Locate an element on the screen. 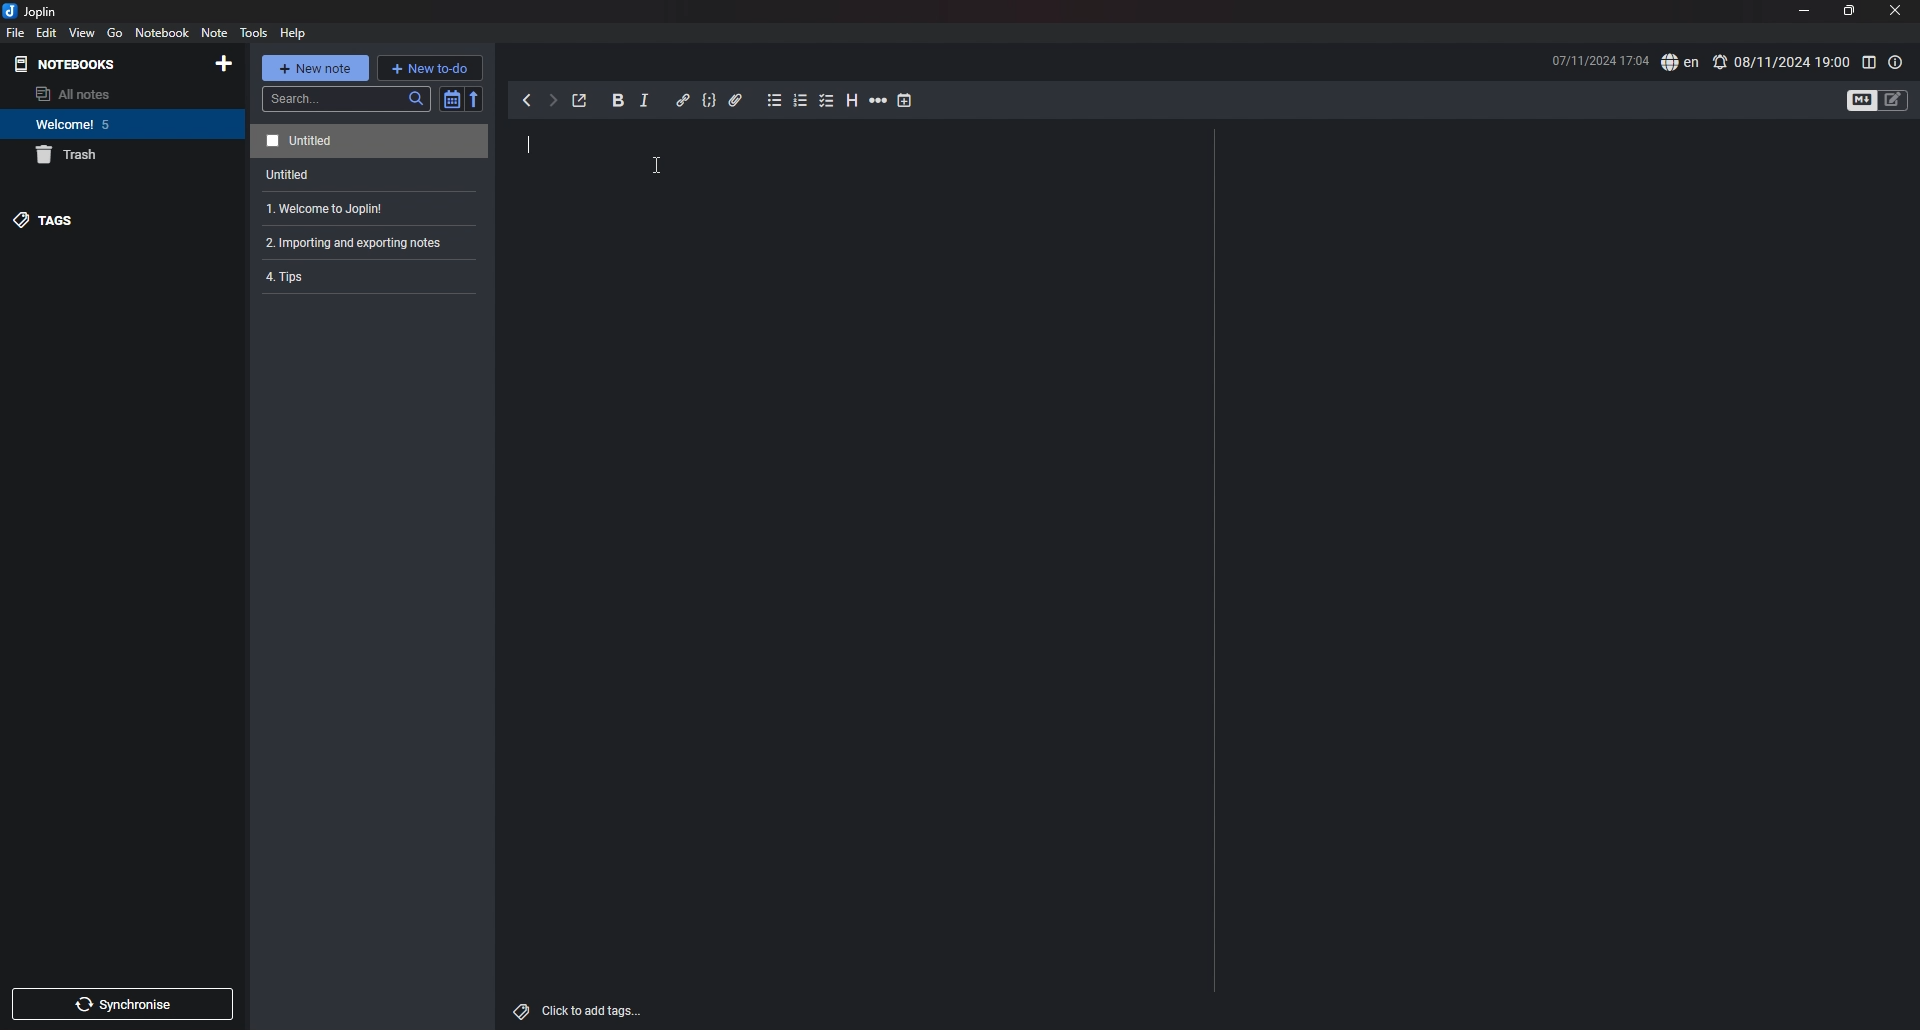 This screenshot has height=1030, width=1920. checkbox is located at coordinates (828, 101).